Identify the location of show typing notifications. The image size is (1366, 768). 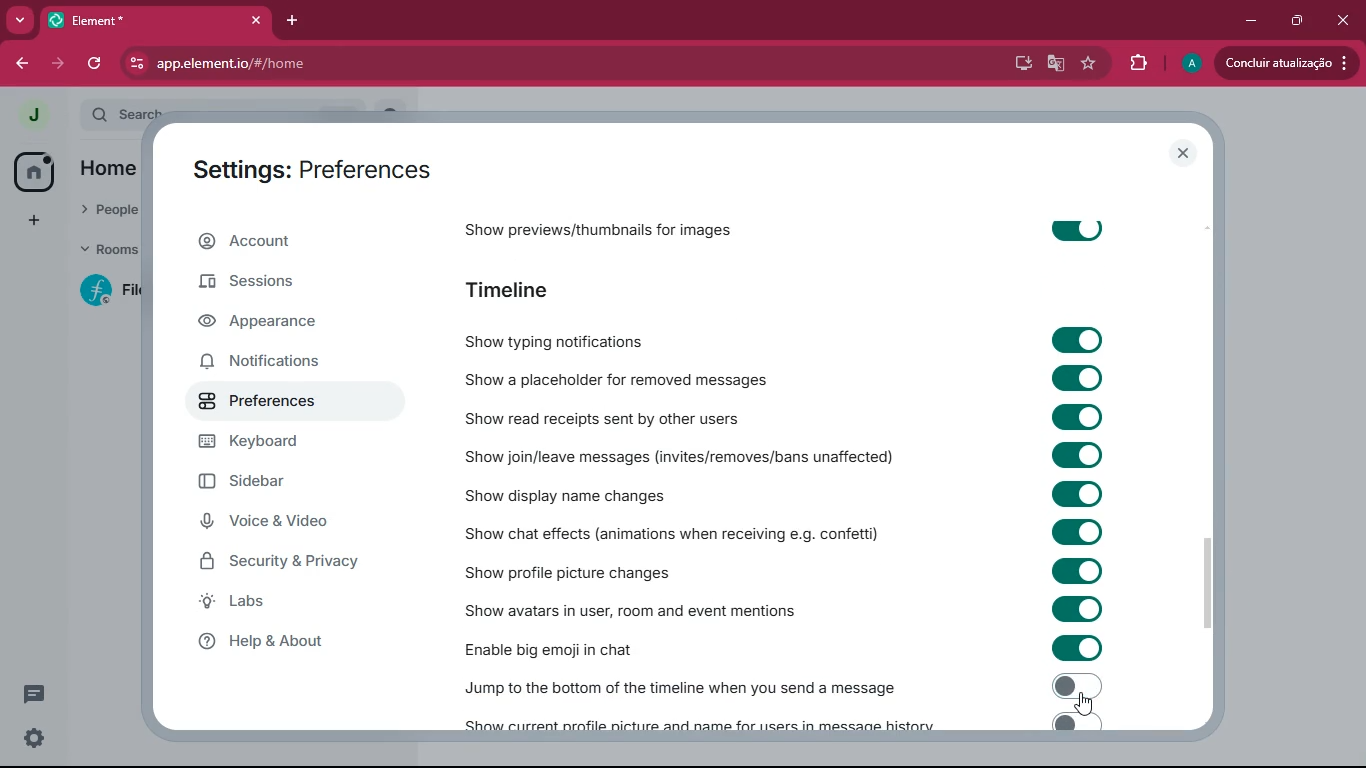
(563, 340).